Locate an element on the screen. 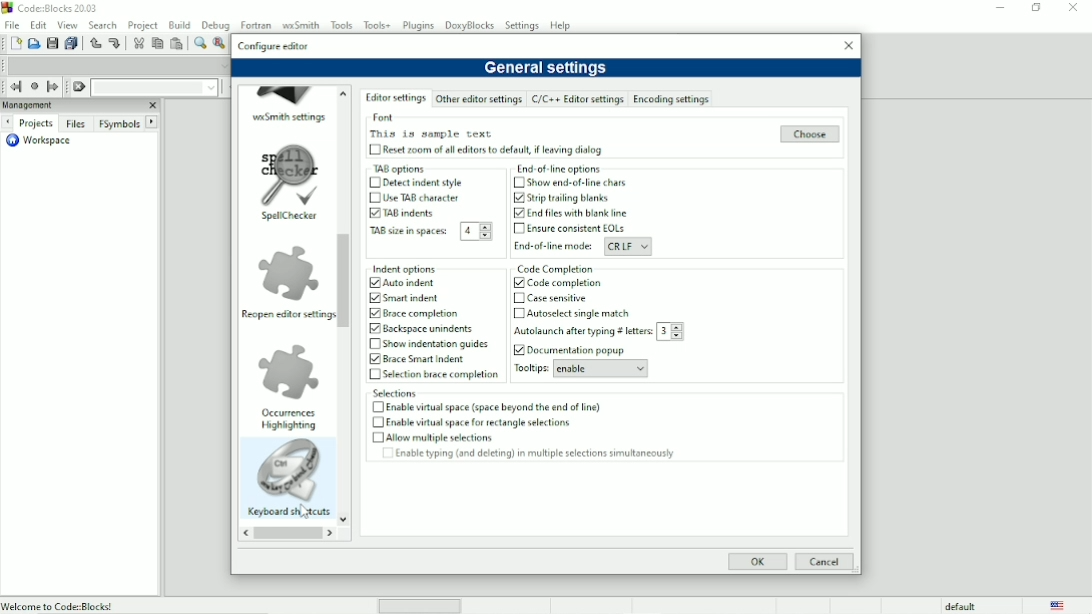 This screenshot has height=614, width=1092. Encoding settings is located at coordinates (670, 98).